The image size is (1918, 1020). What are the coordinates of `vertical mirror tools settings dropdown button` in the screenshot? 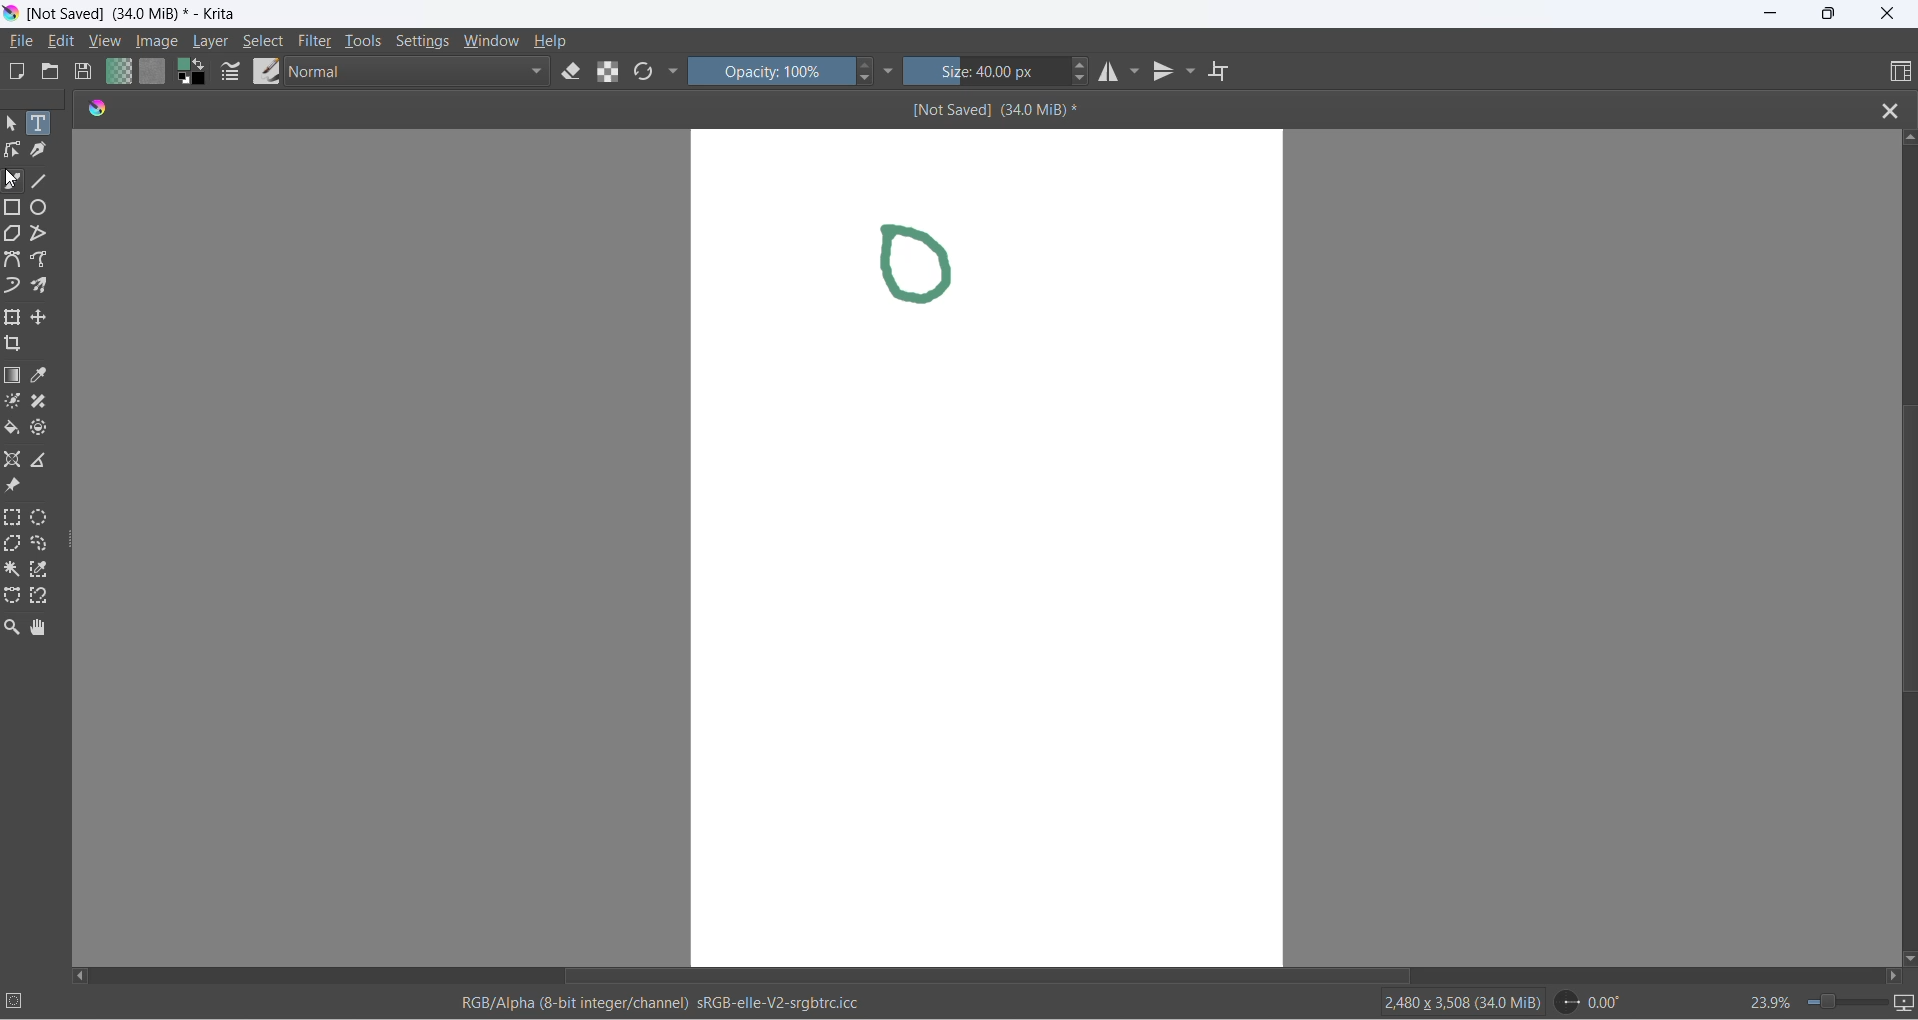 It's located at (1193, 73).